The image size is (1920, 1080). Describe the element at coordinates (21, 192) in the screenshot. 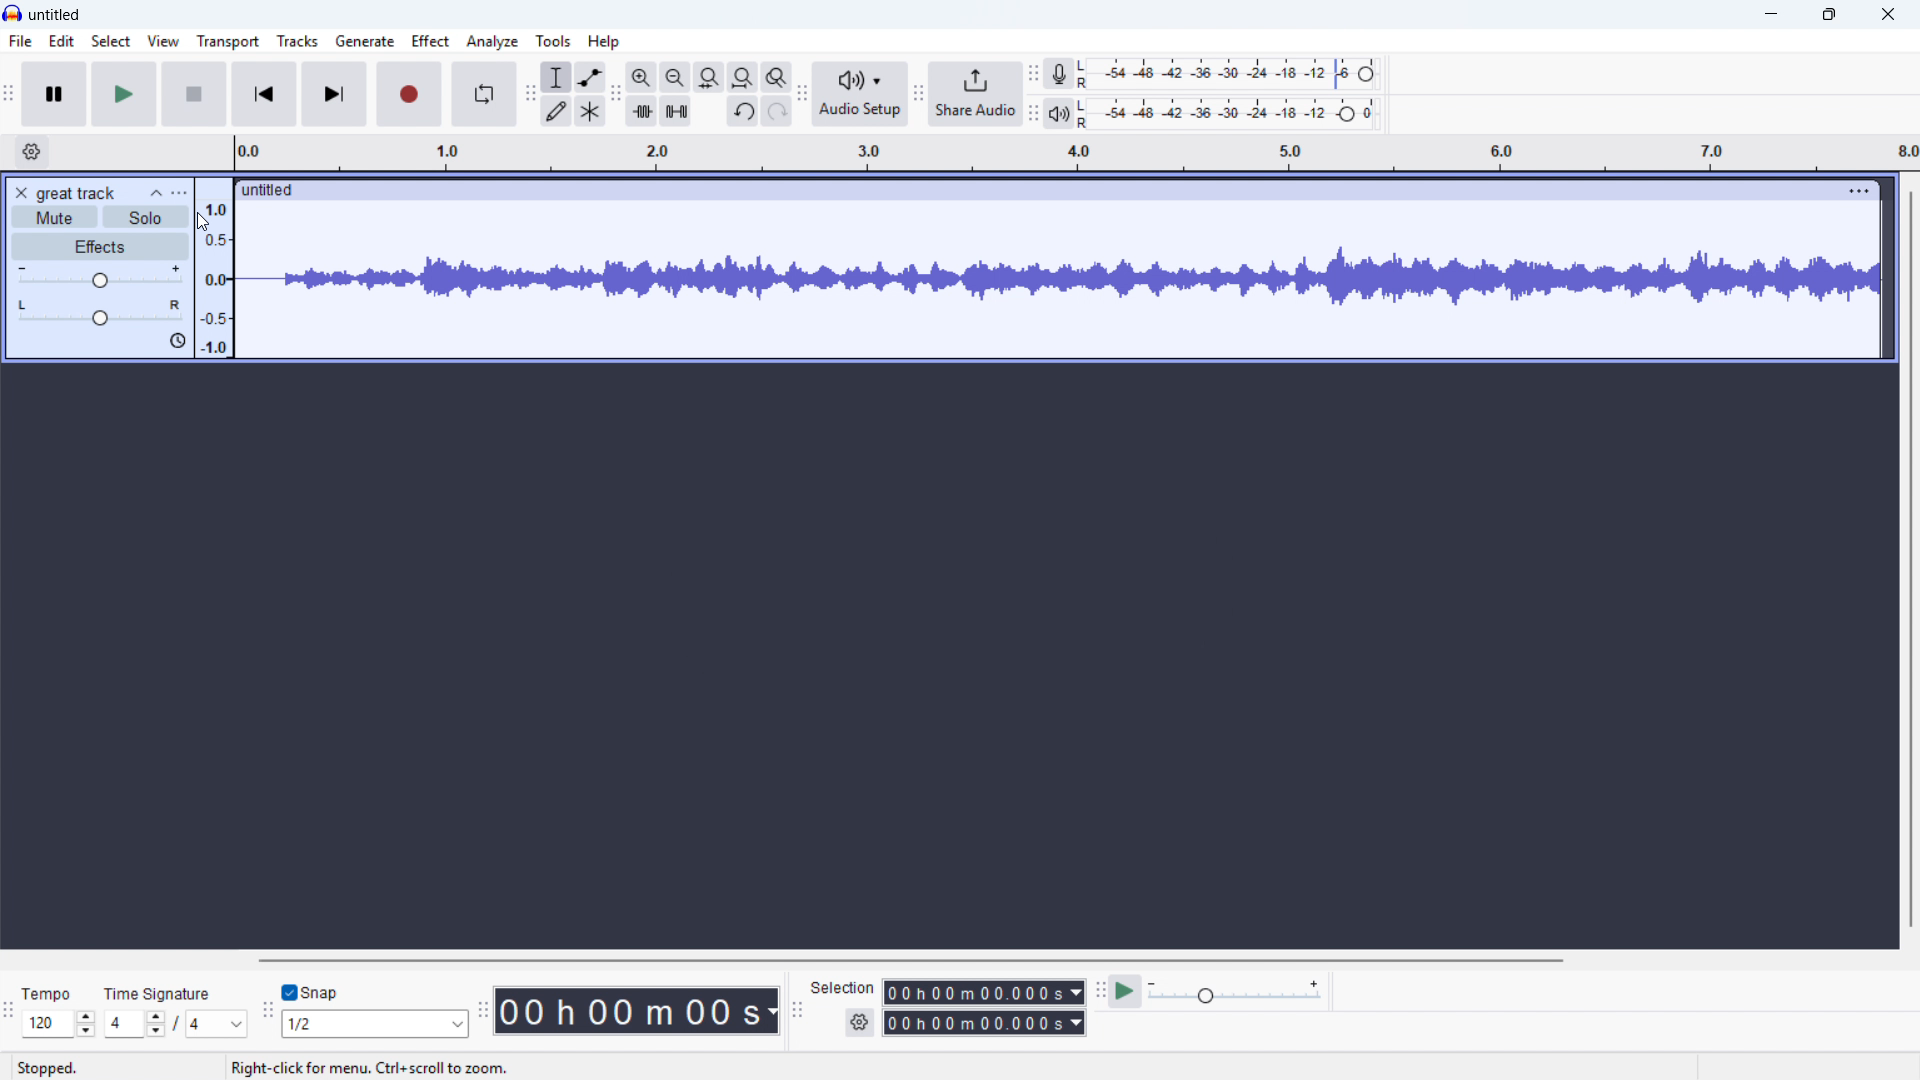

I see `Remove track ` at that location.